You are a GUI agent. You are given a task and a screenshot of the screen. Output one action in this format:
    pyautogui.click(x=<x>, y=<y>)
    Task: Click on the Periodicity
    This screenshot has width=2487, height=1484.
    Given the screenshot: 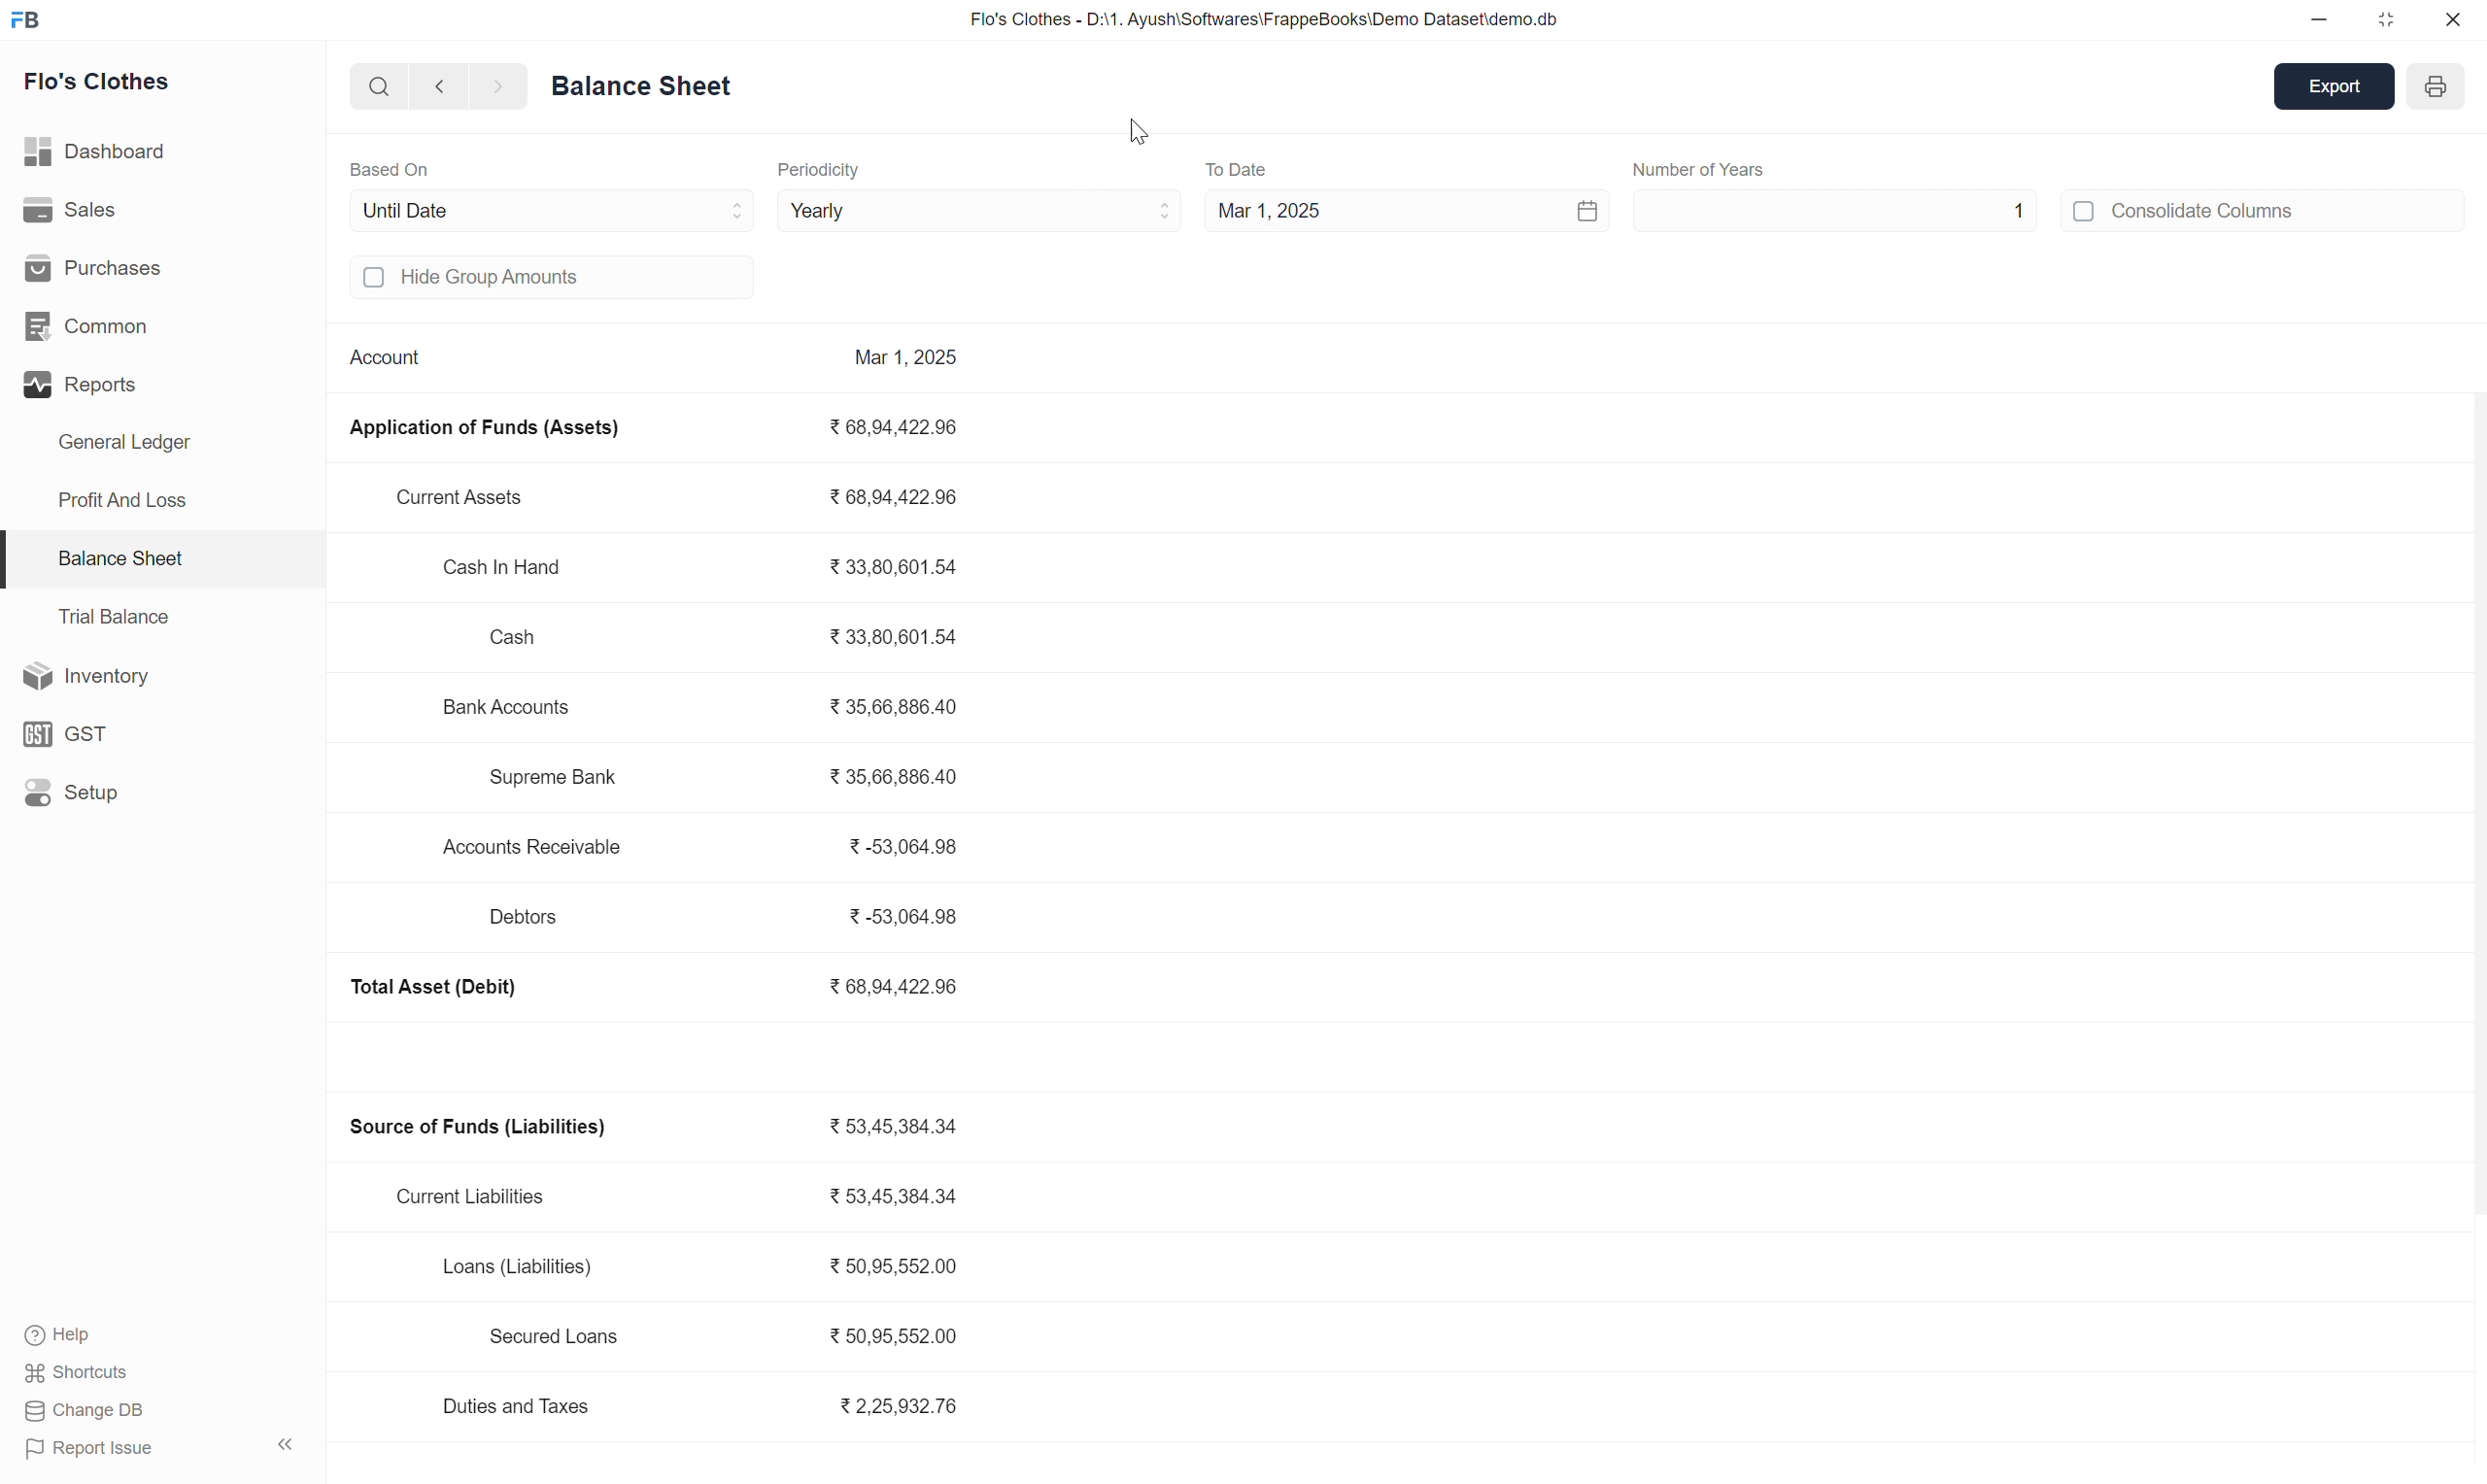 What is the action you would take?
    pyautogui.click(x=828, y=170)
    